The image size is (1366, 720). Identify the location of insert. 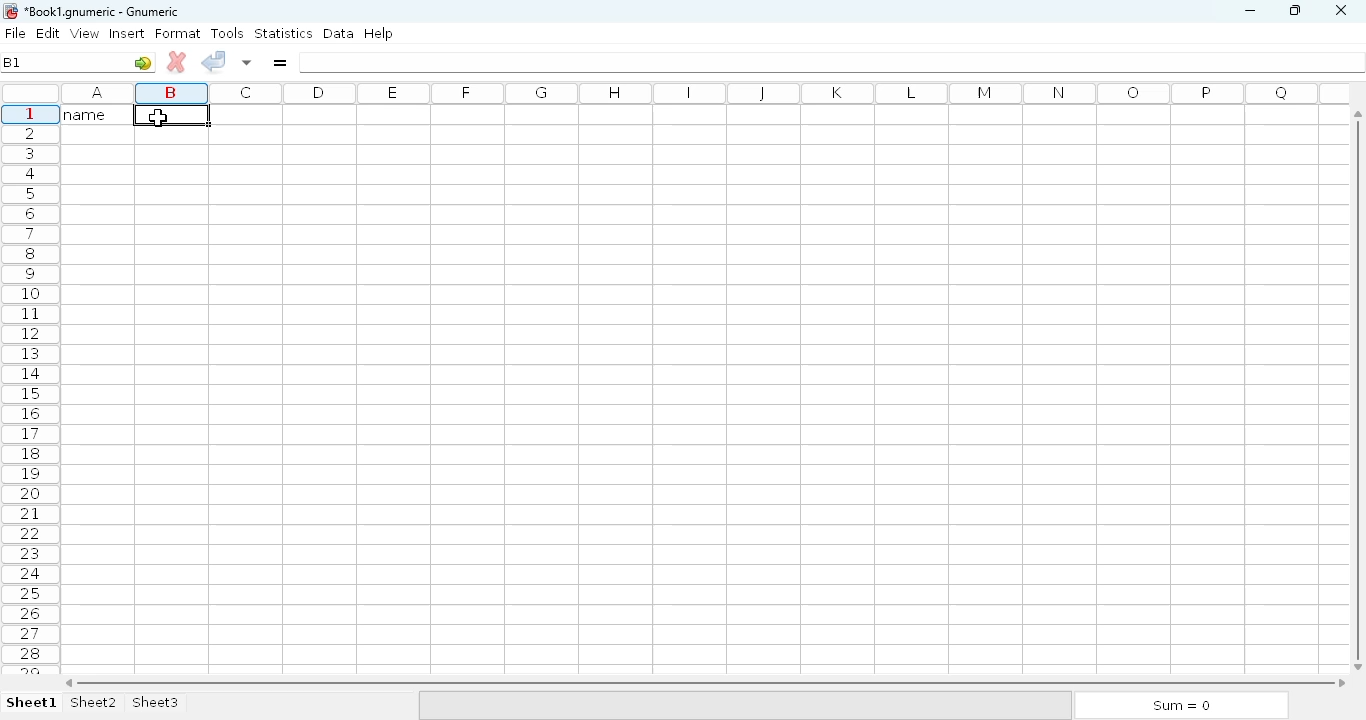
(127, 33).